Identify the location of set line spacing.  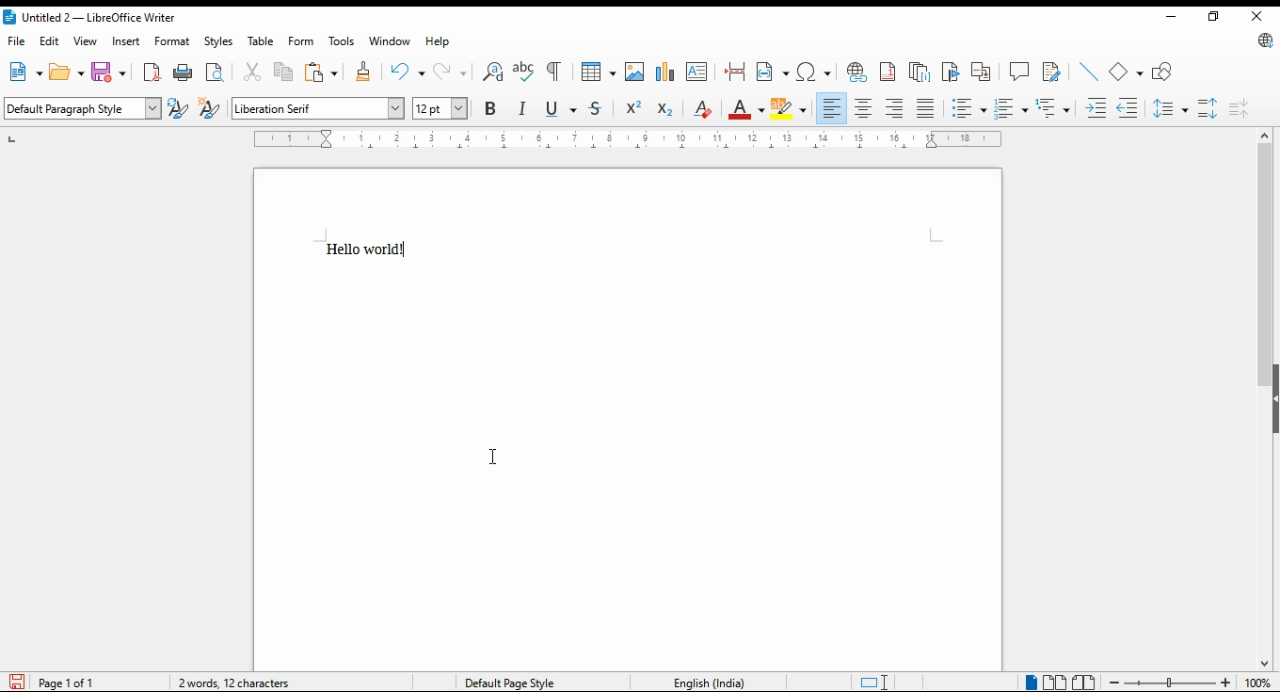
(1170, 107).